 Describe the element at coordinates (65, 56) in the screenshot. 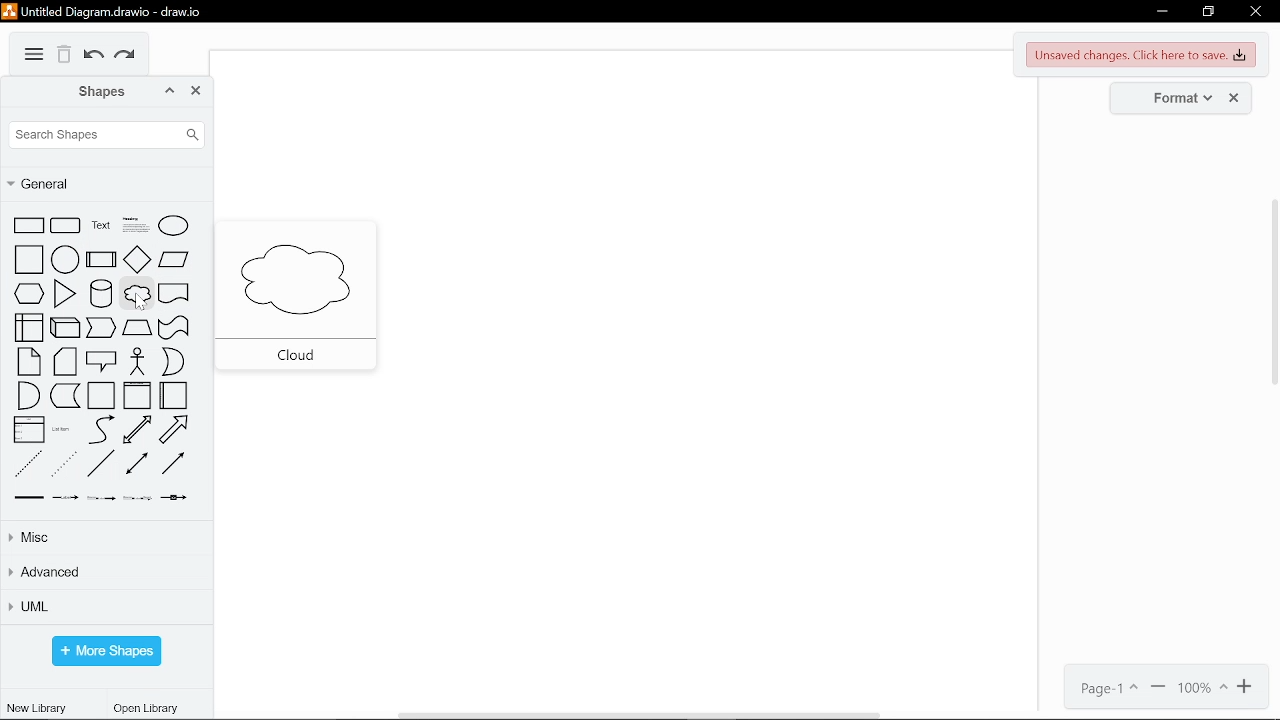

I see `delete` at that location.